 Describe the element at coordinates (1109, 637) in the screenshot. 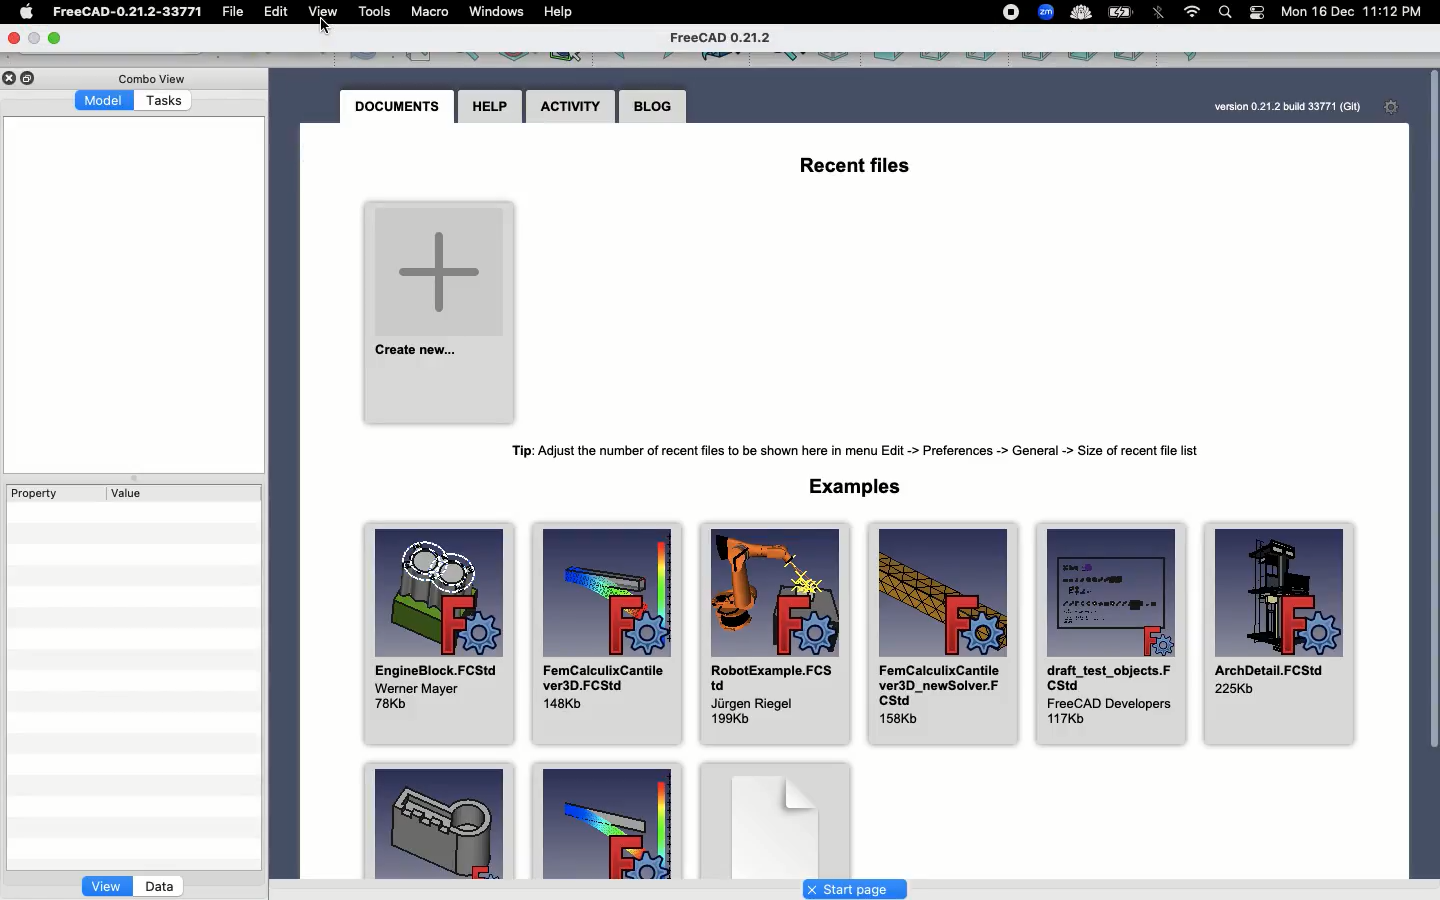

I see `draft_test_objects.FCStd FreeCAD Developers 117Kb` at that location.